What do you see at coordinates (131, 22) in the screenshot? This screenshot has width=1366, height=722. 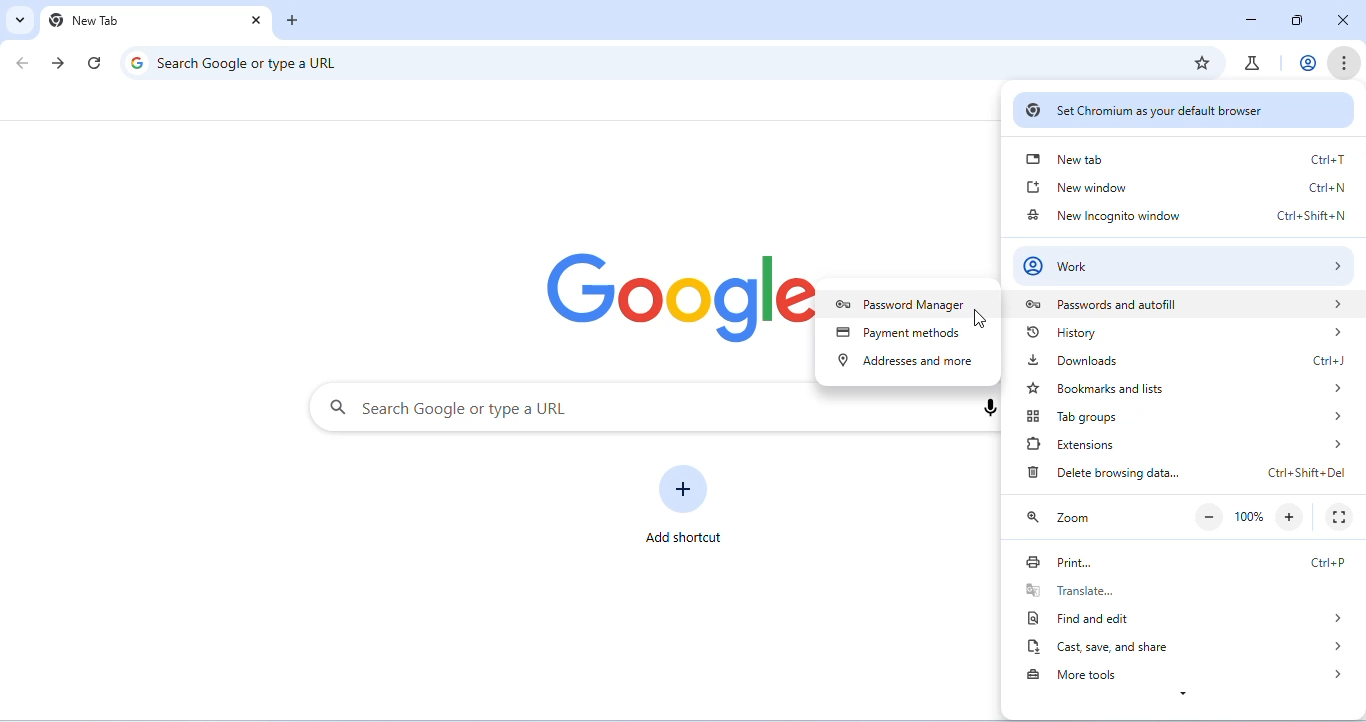 I see `New Tab` at bounding box center [131, 22].